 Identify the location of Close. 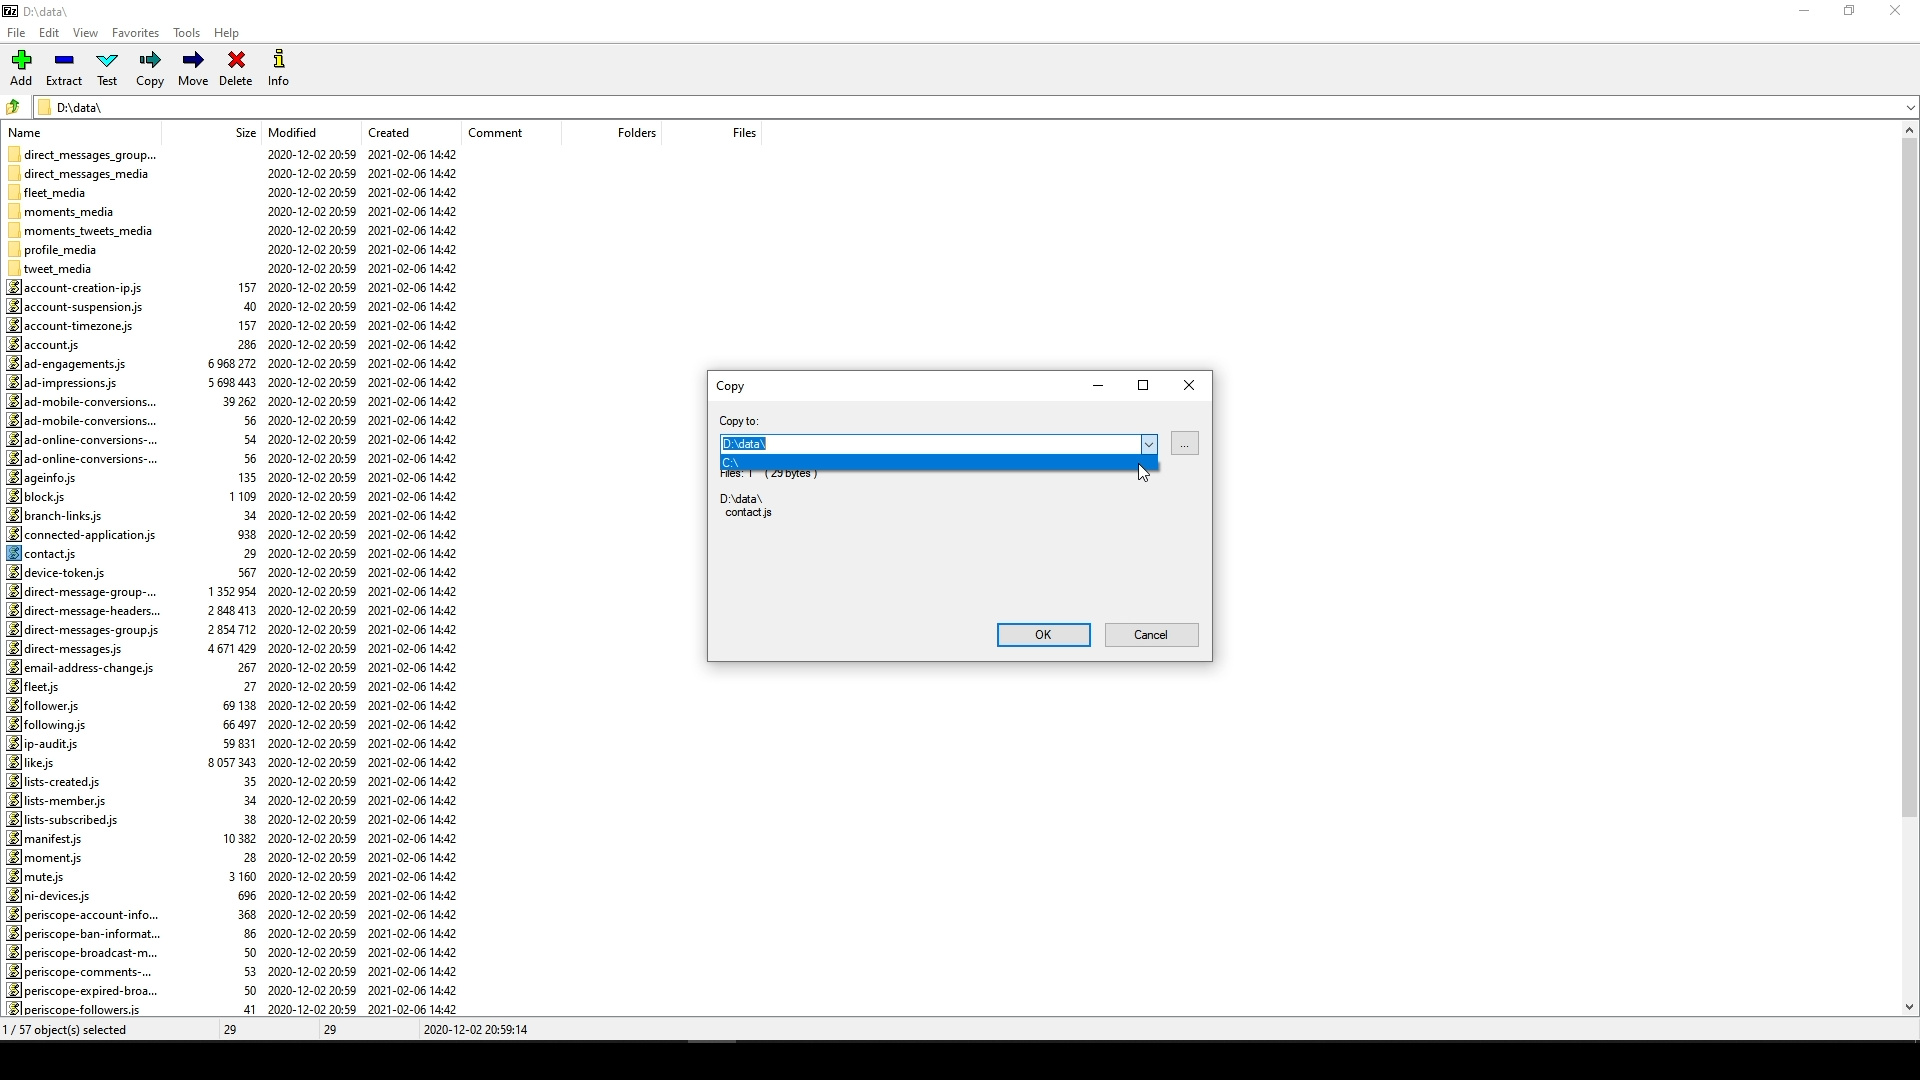
(1190, 384).